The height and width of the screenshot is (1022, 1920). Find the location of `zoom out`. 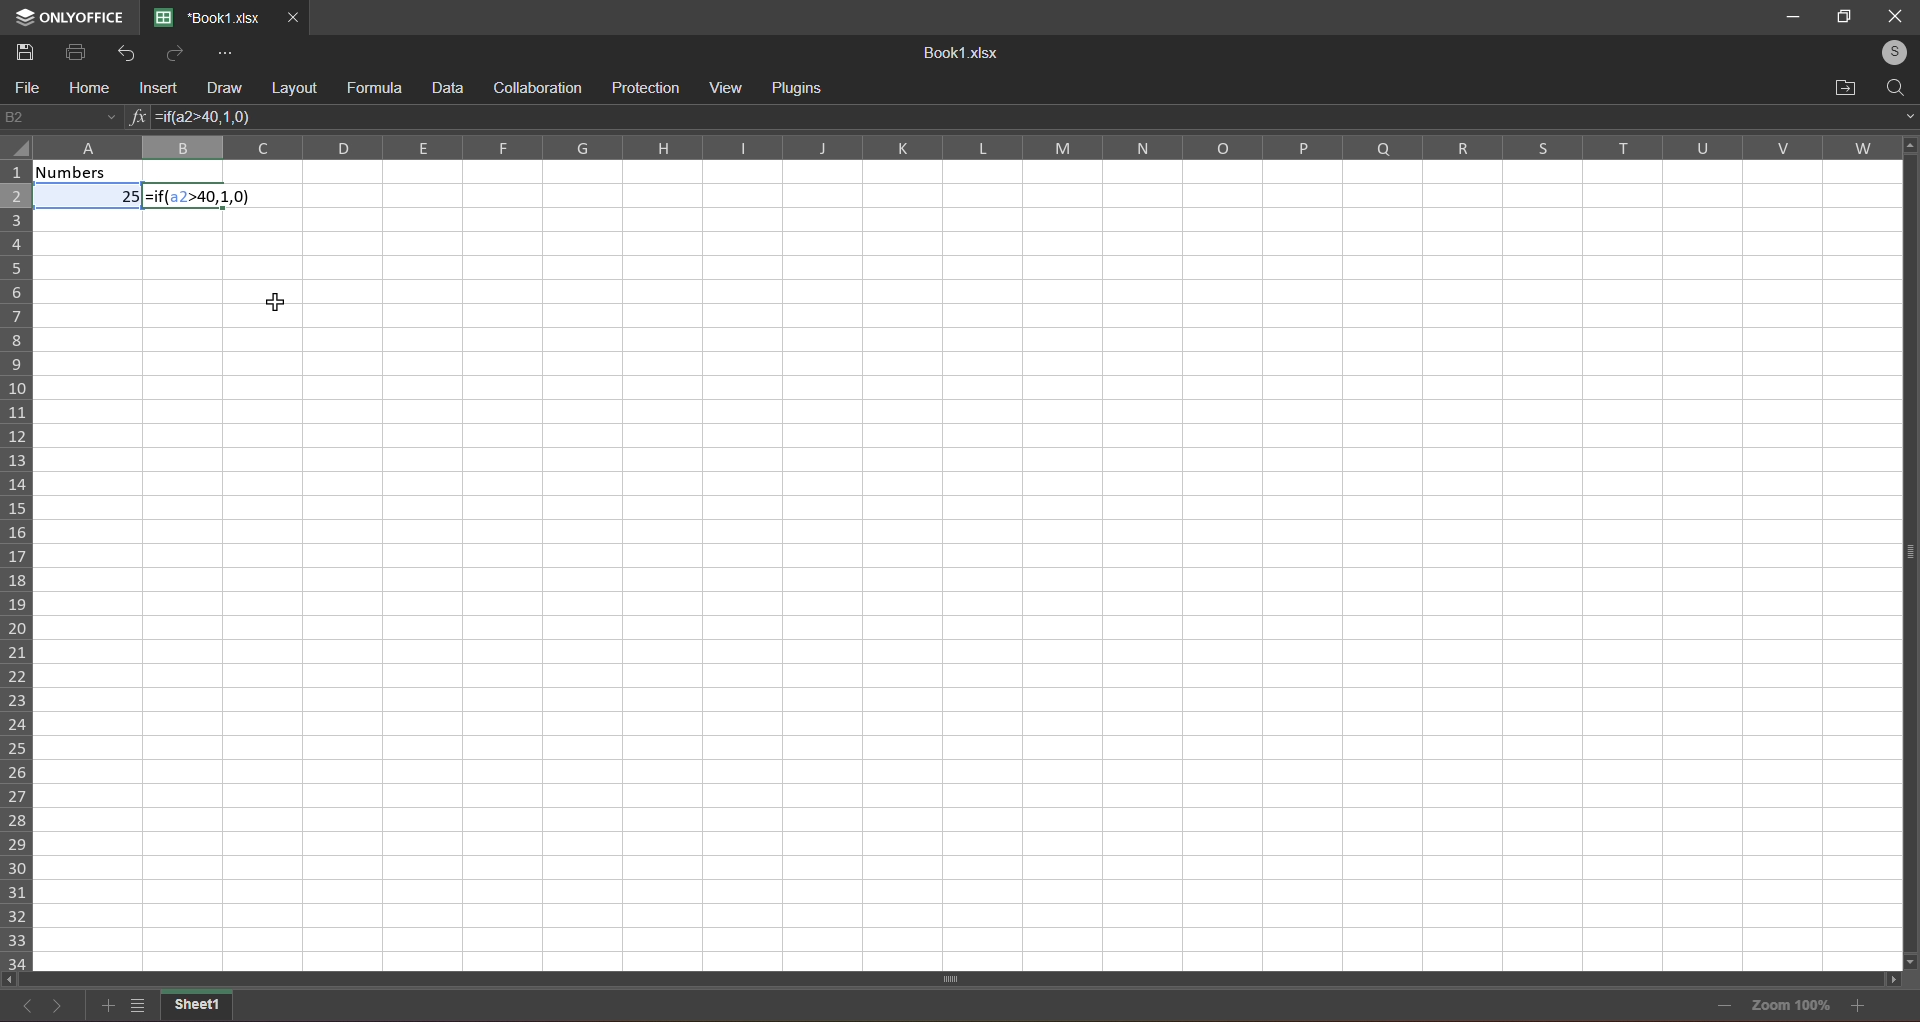

zoom out is located at coordinates (1723, 1004).